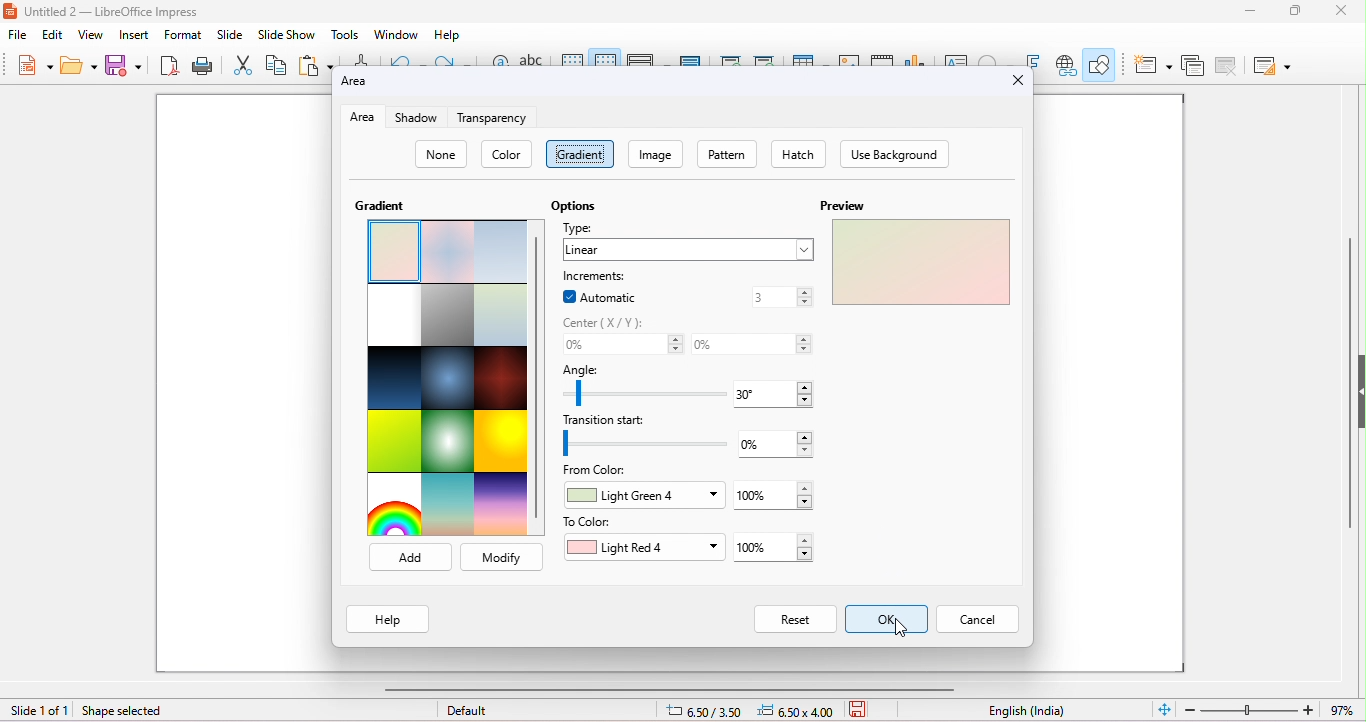  I want to click on cursor movement, so click(902, 627).